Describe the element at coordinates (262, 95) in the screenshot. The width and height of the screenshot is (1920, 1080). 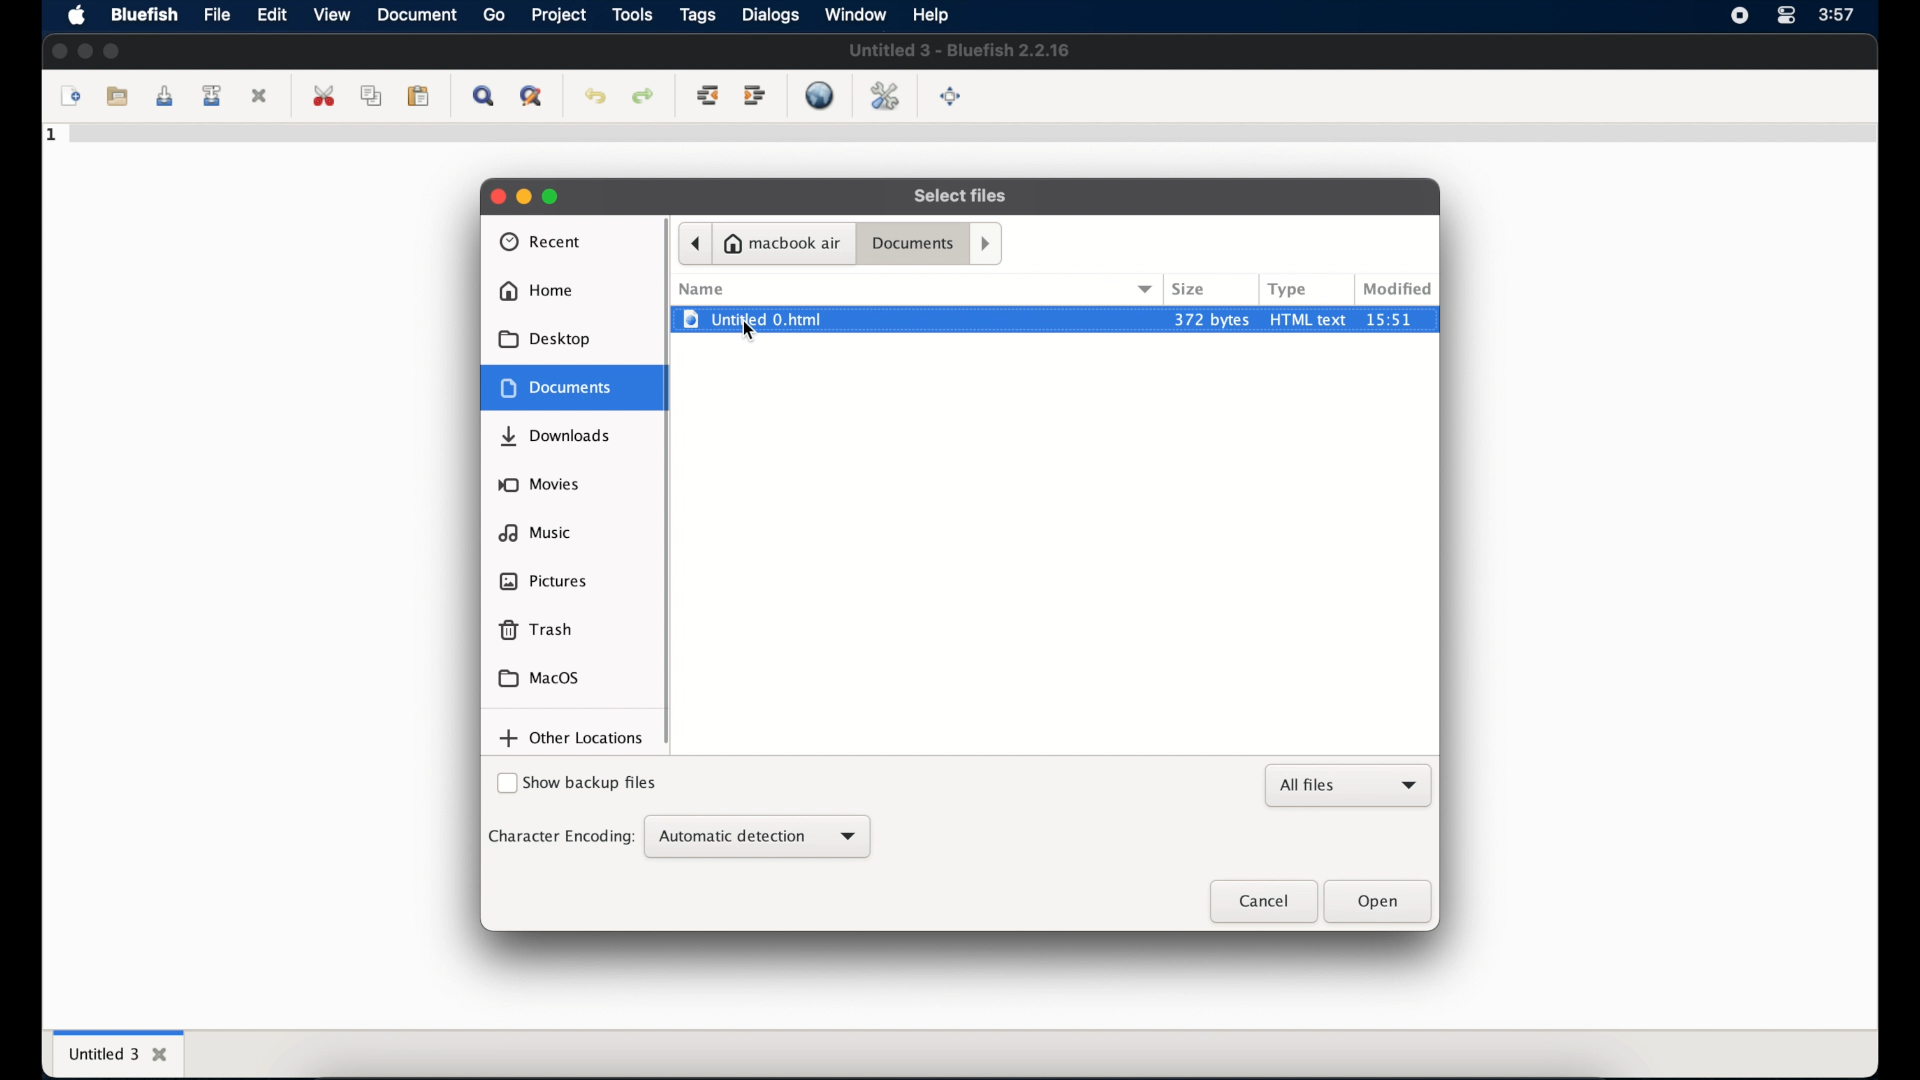
I see `close` at that location.